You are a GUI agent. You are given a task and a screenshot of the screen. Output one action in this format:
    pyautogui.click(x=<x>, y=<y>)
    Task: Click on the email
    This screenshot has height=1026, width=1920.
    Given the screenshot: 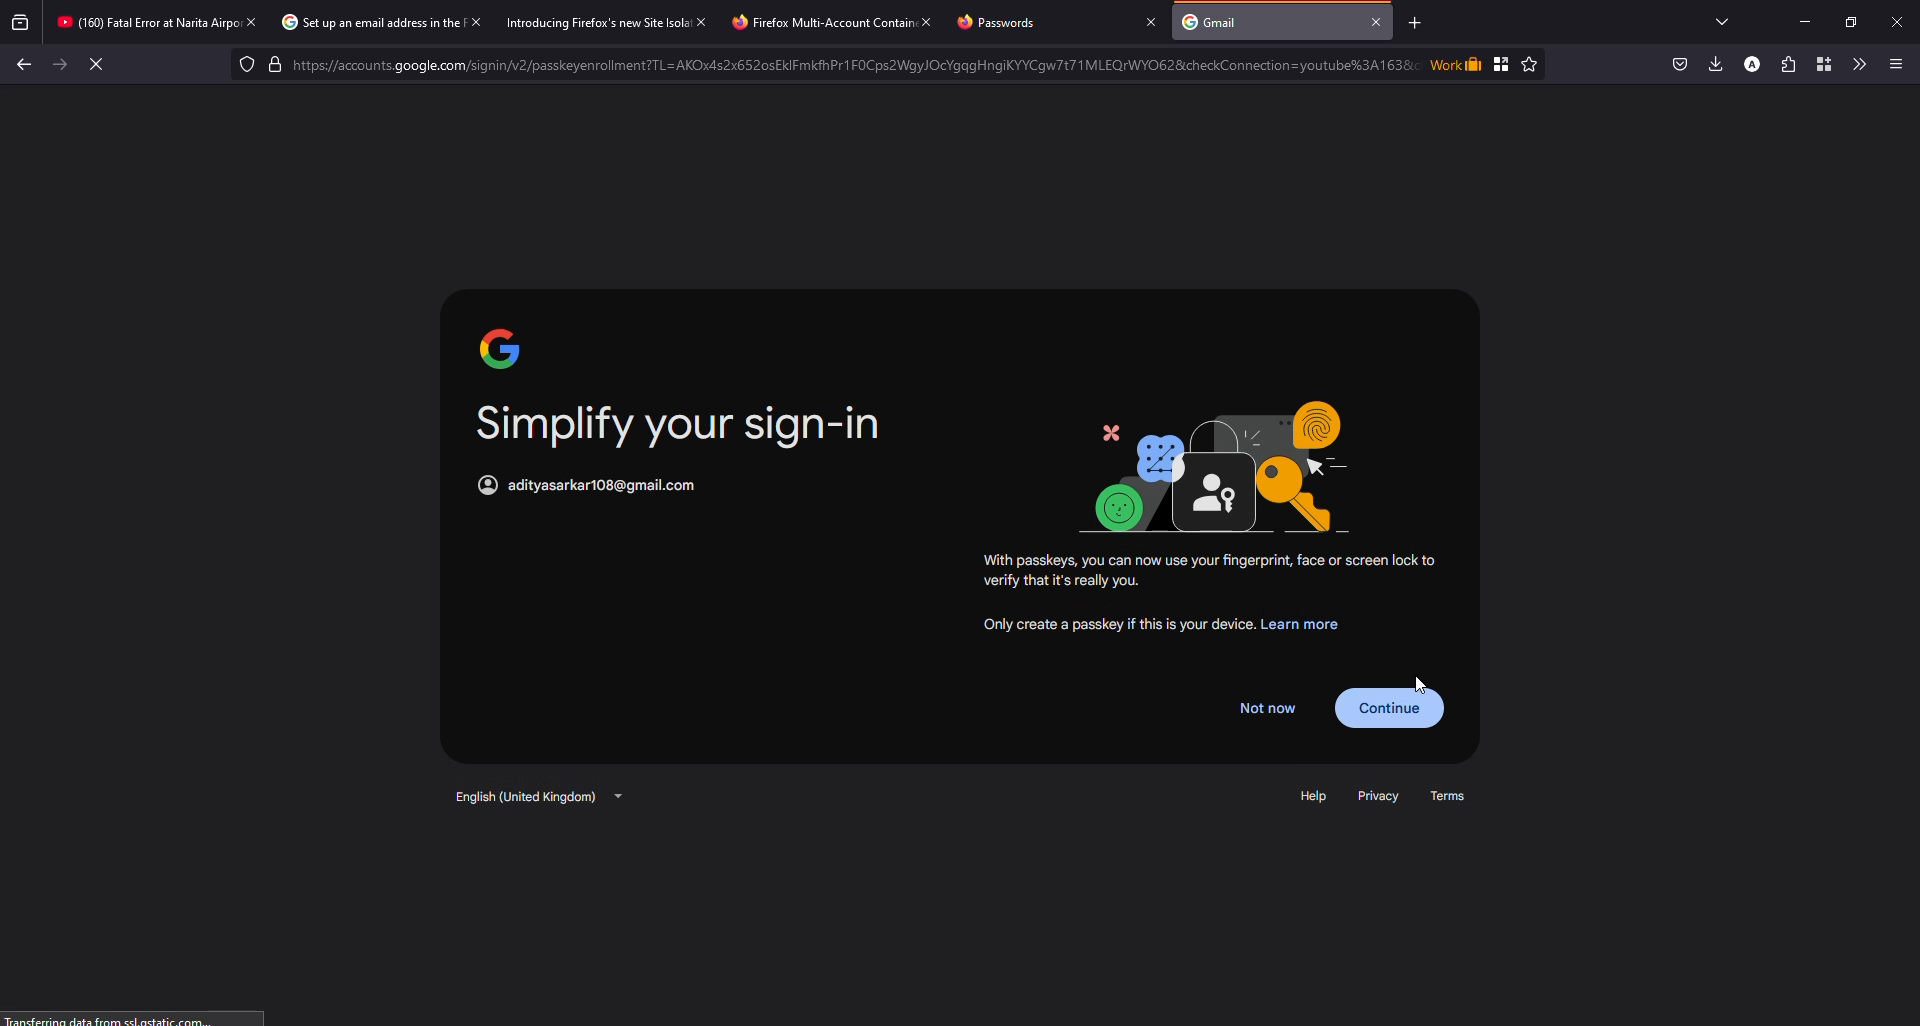 What is the action you would take?
    pyautogui.click(x=609, y=485)
    